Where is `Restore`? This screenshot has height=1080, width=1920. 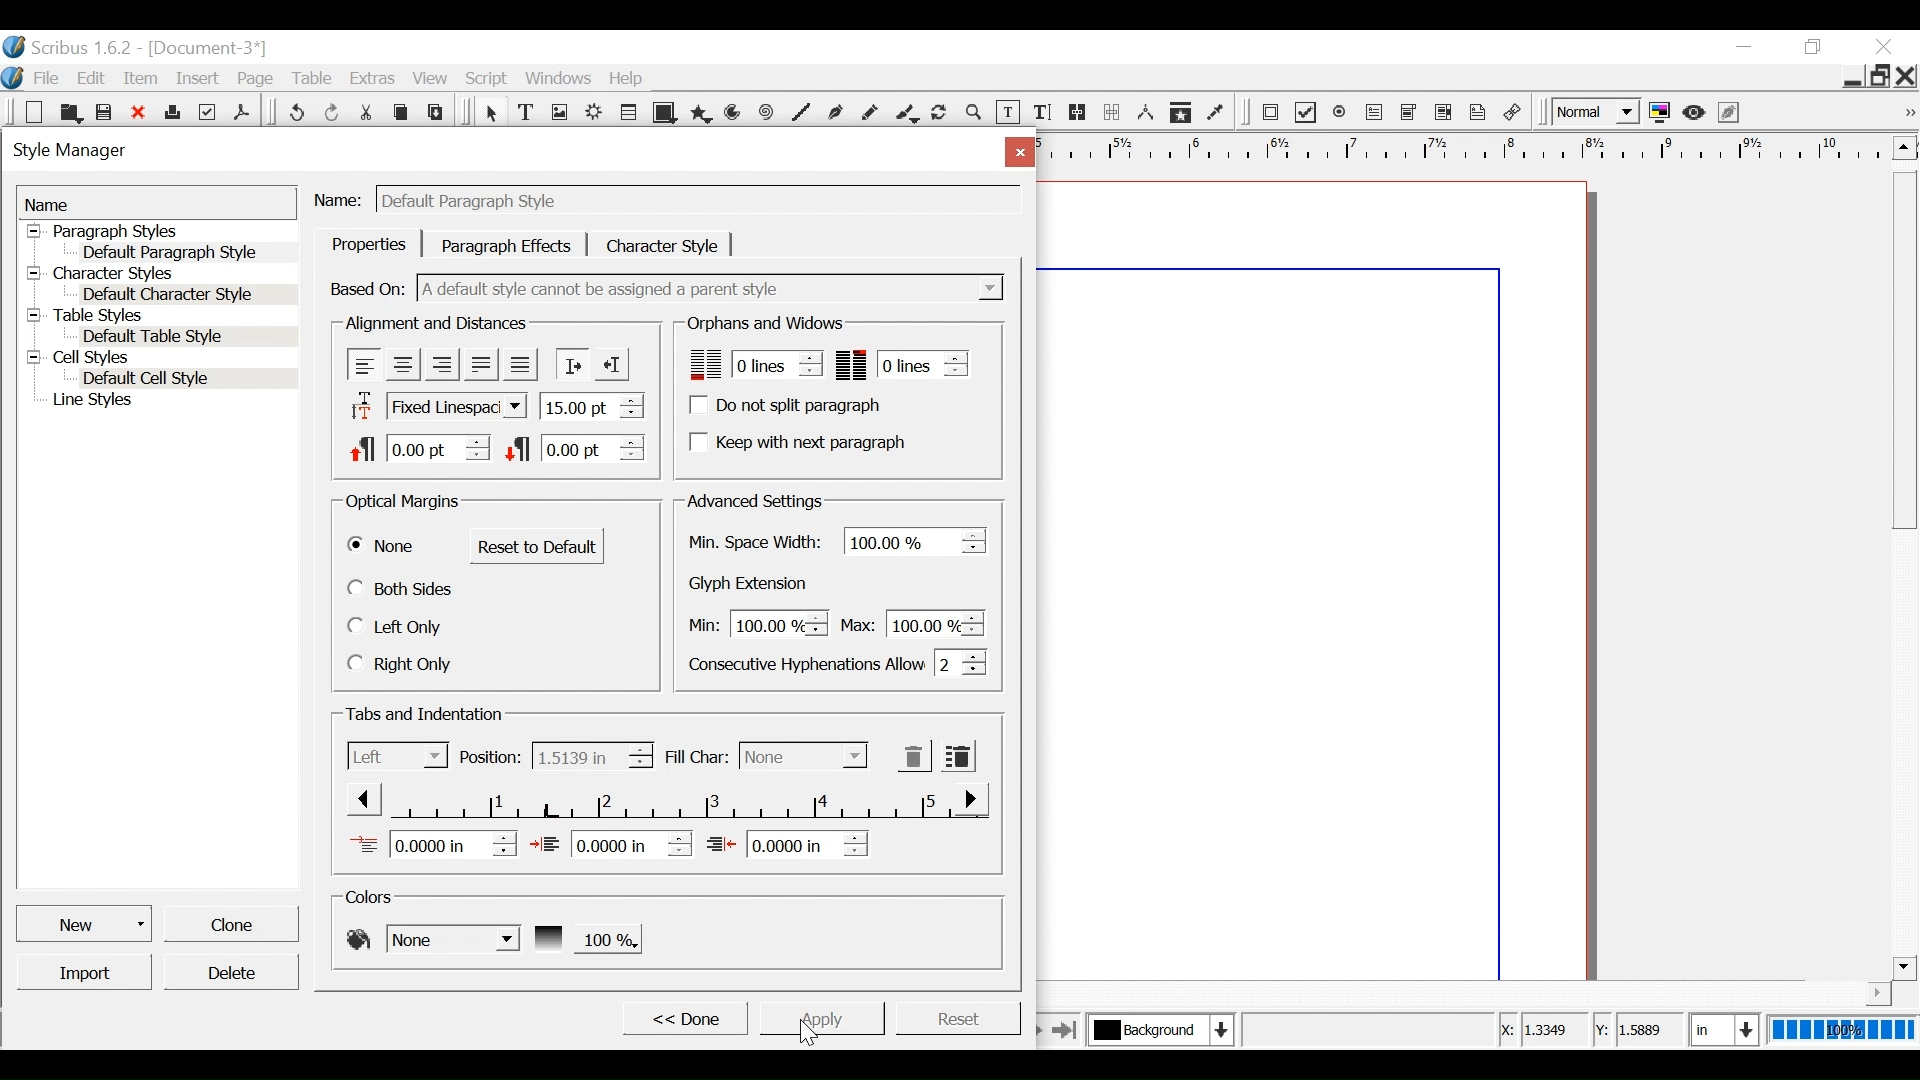 Restore is located at coordinates (1814, 48).